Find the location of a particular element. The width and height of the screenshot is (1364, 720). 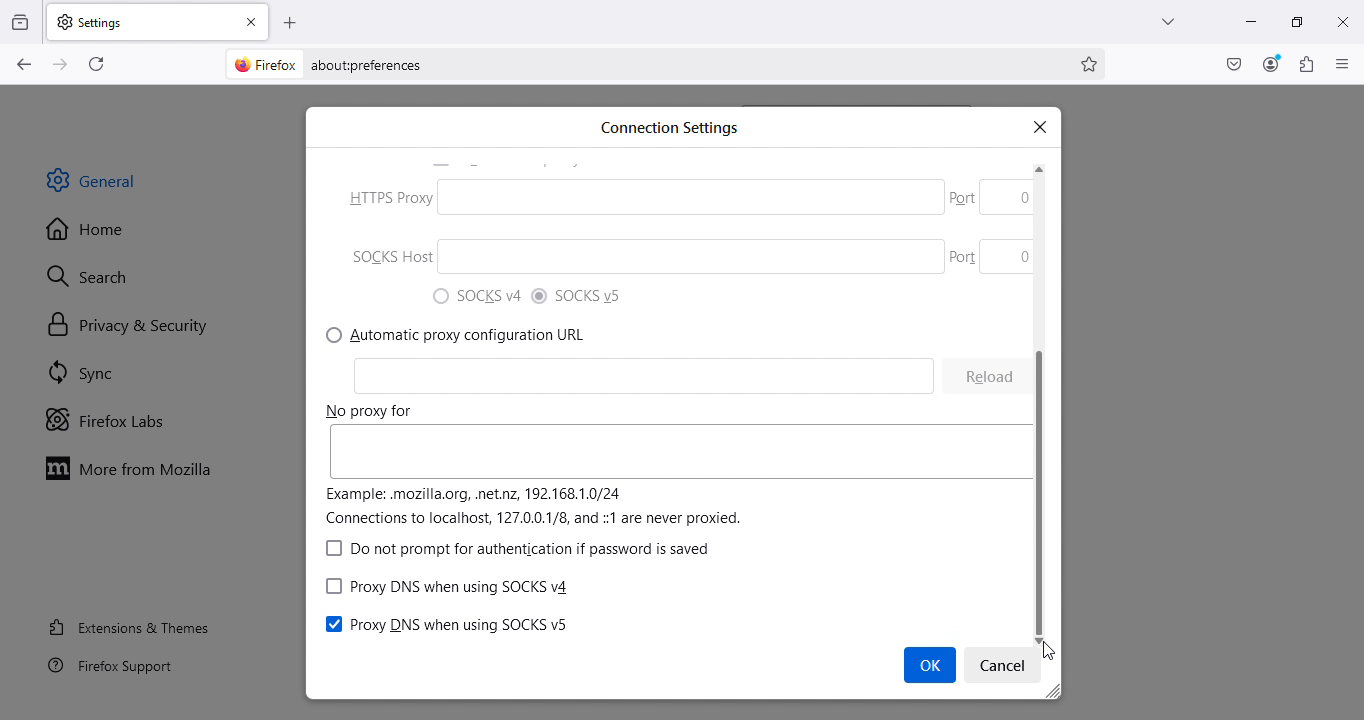

(Configure how Firefox connects to the internet is located at coordinates (597, 624).